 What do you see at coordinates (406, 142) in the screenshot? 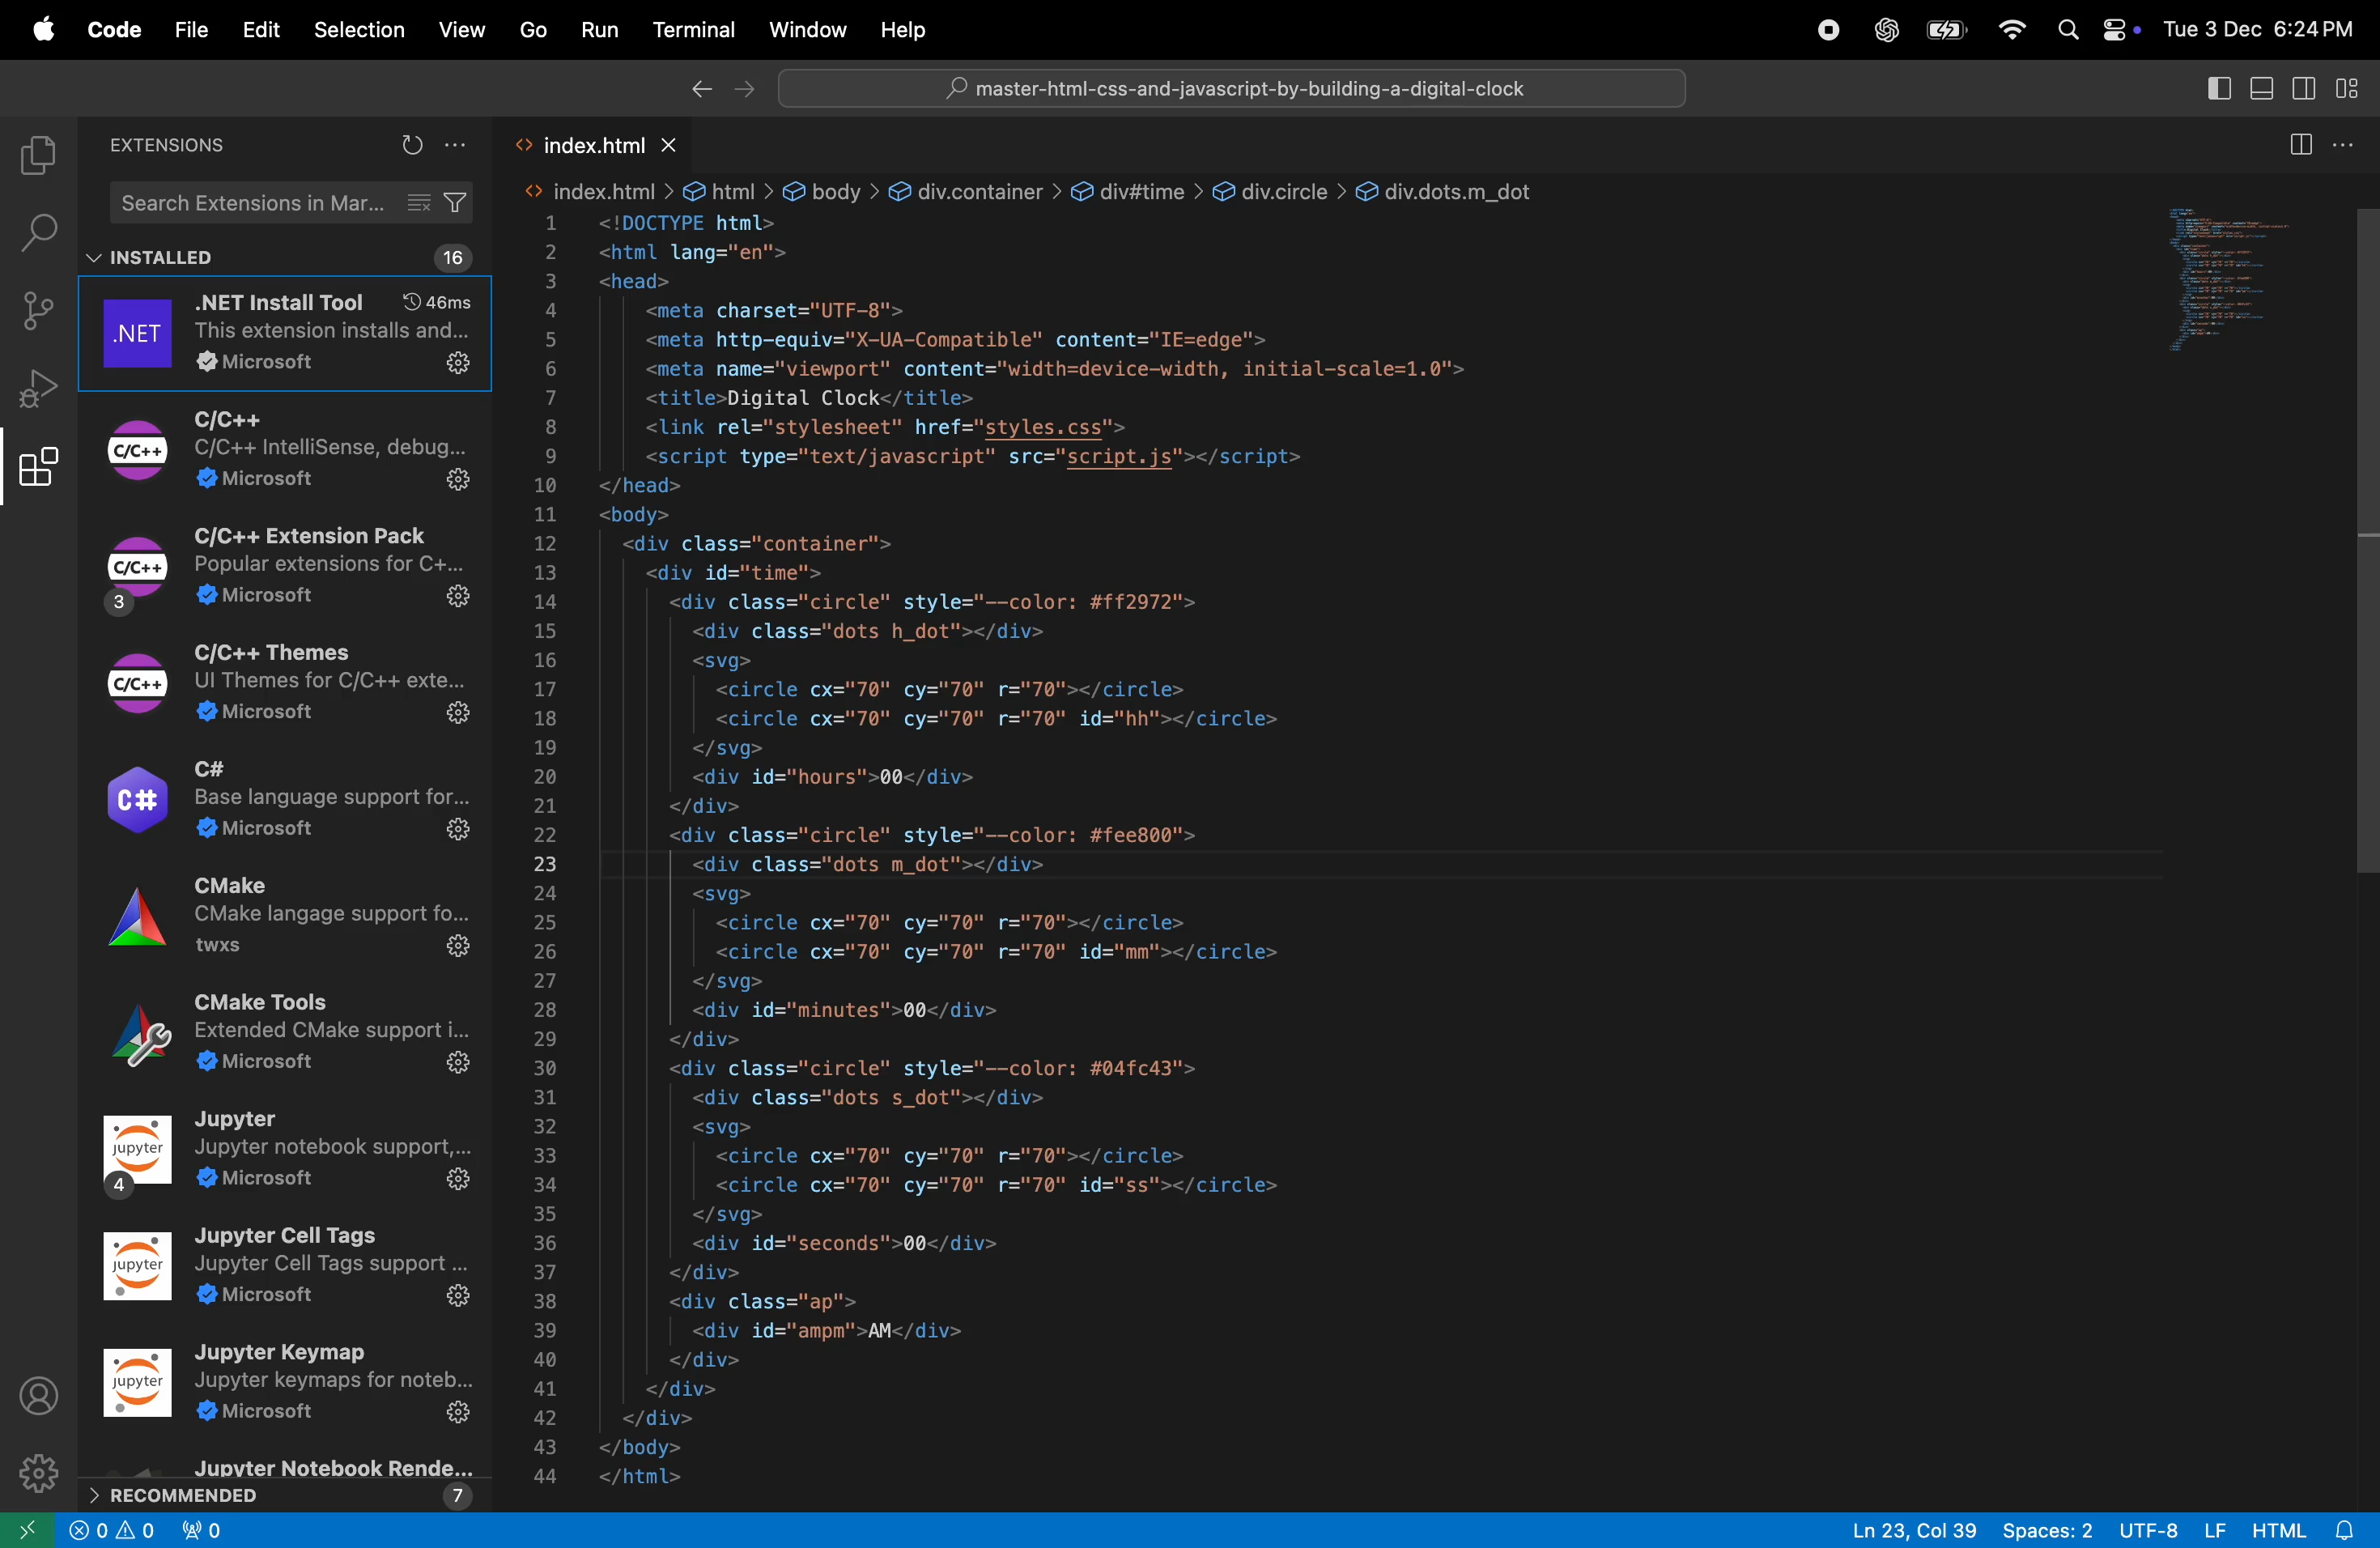
I see `refresh` at bounding box center [406, 142].